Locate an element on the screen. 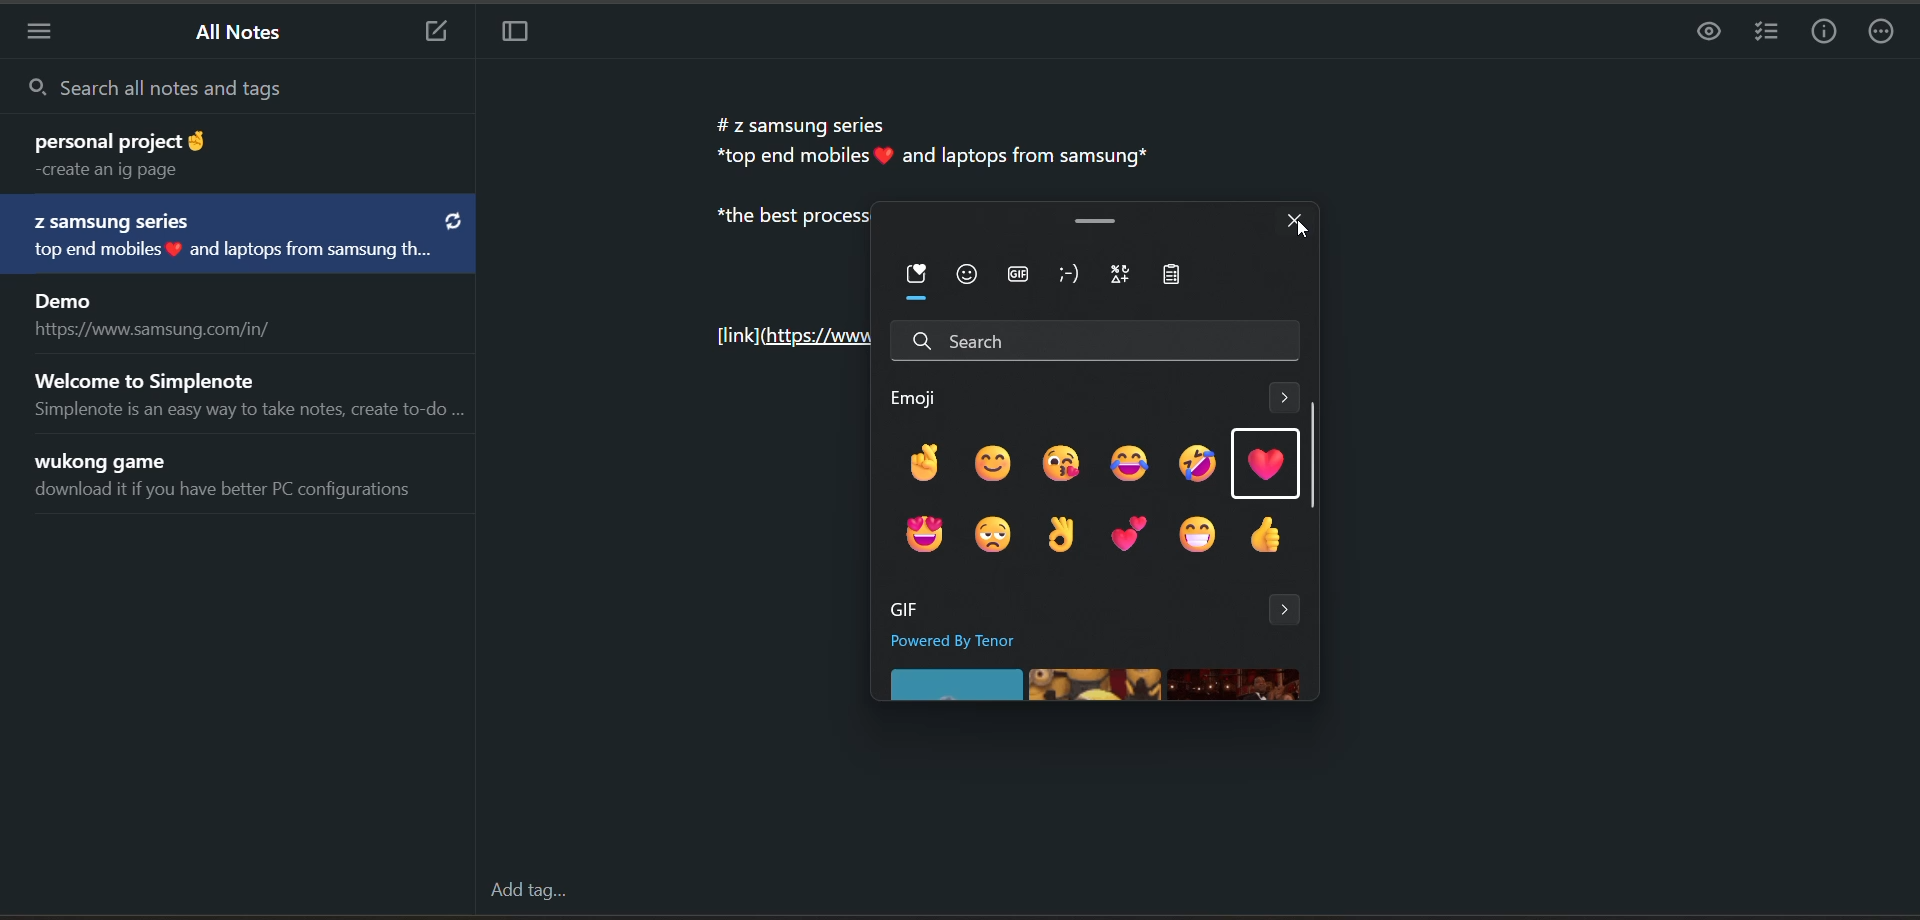 The height and width of the screenshot is (920, 1920). emoji 8 is located at coordinates (987, 535).